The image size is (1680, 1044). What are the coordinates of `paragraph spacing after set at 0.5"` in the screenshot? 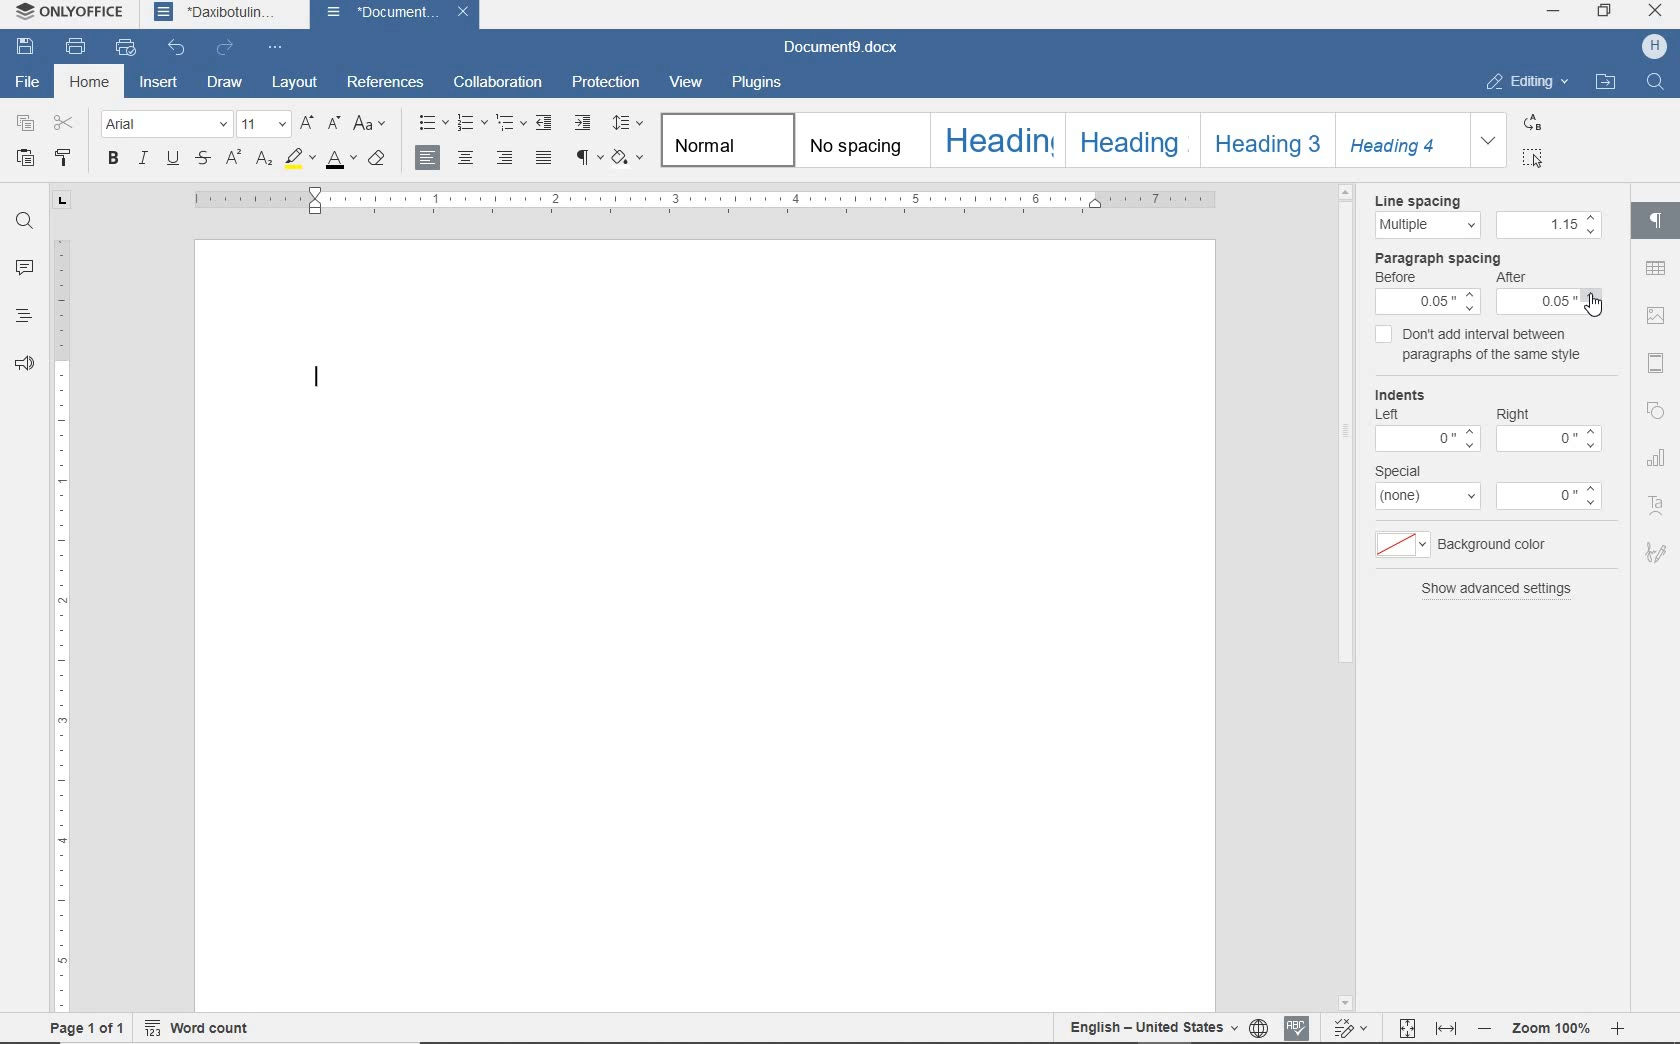 It's located at (1550, 294).